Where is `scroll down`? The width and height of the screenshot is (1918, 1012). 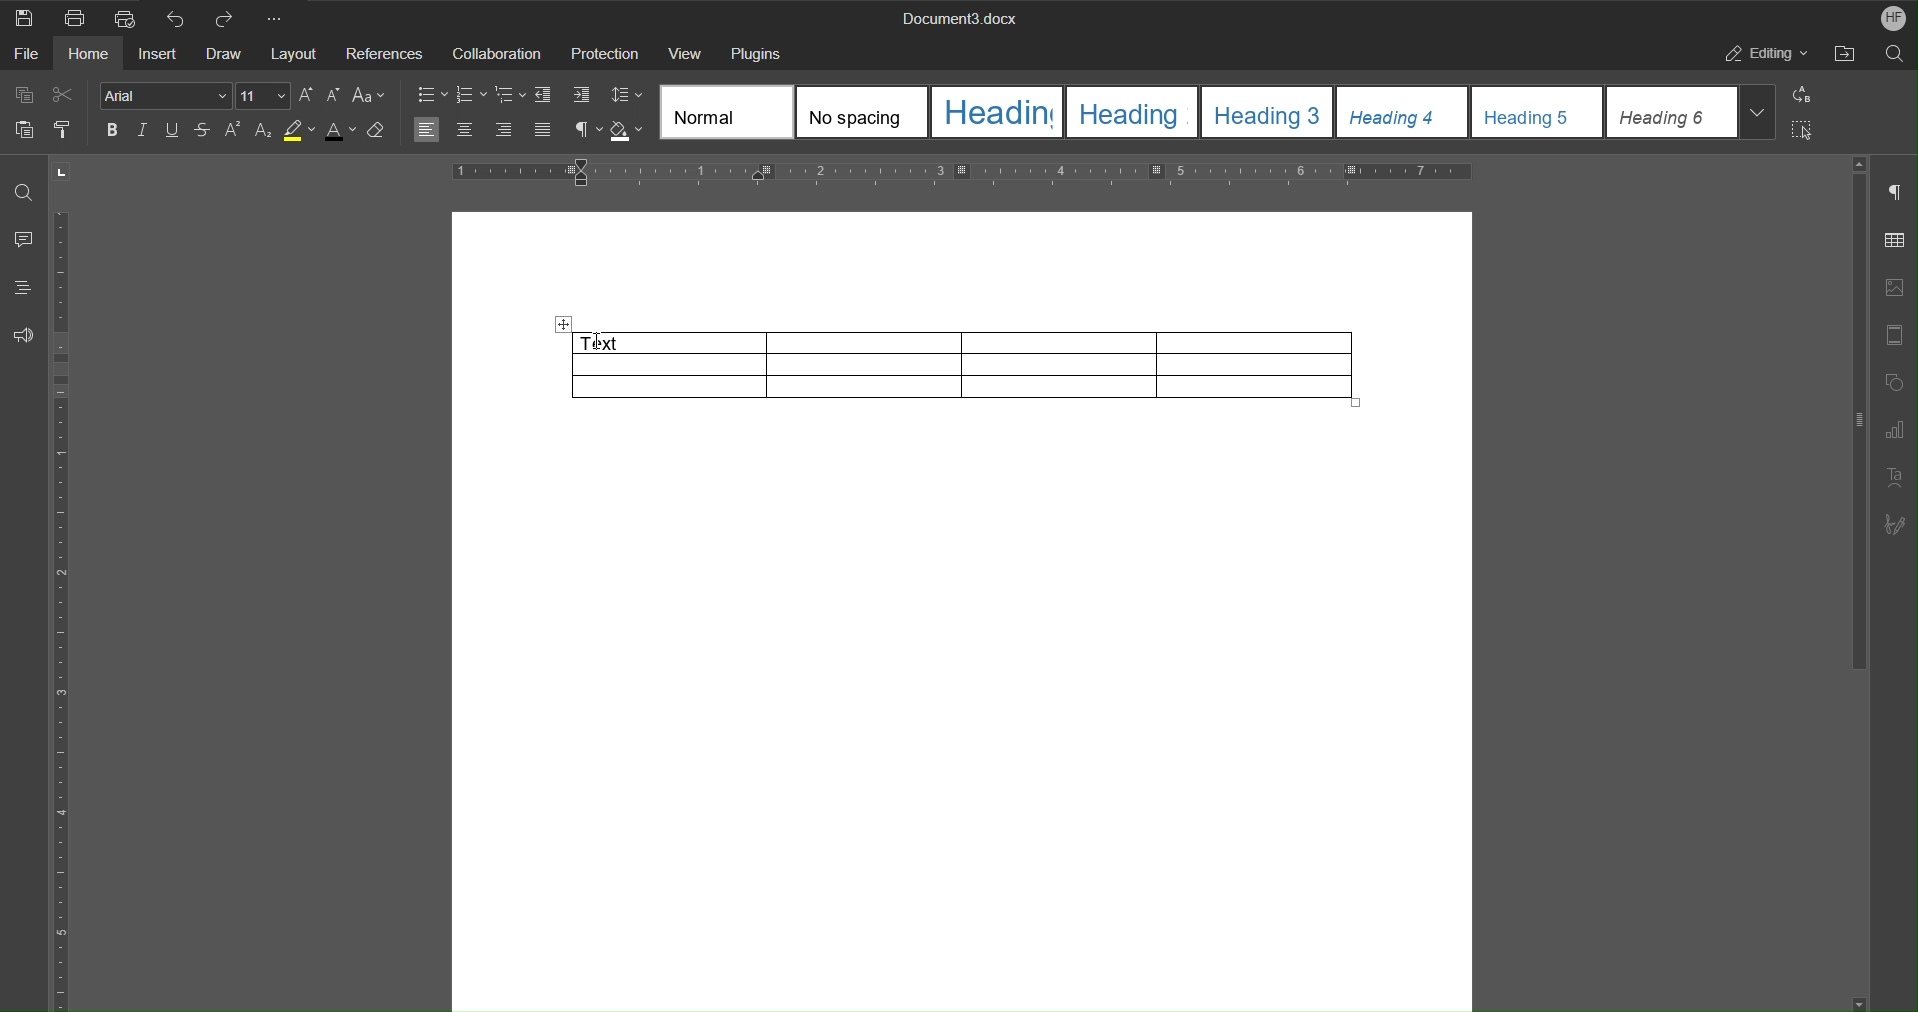
scroll down is located at coordinates (1861, 1004).